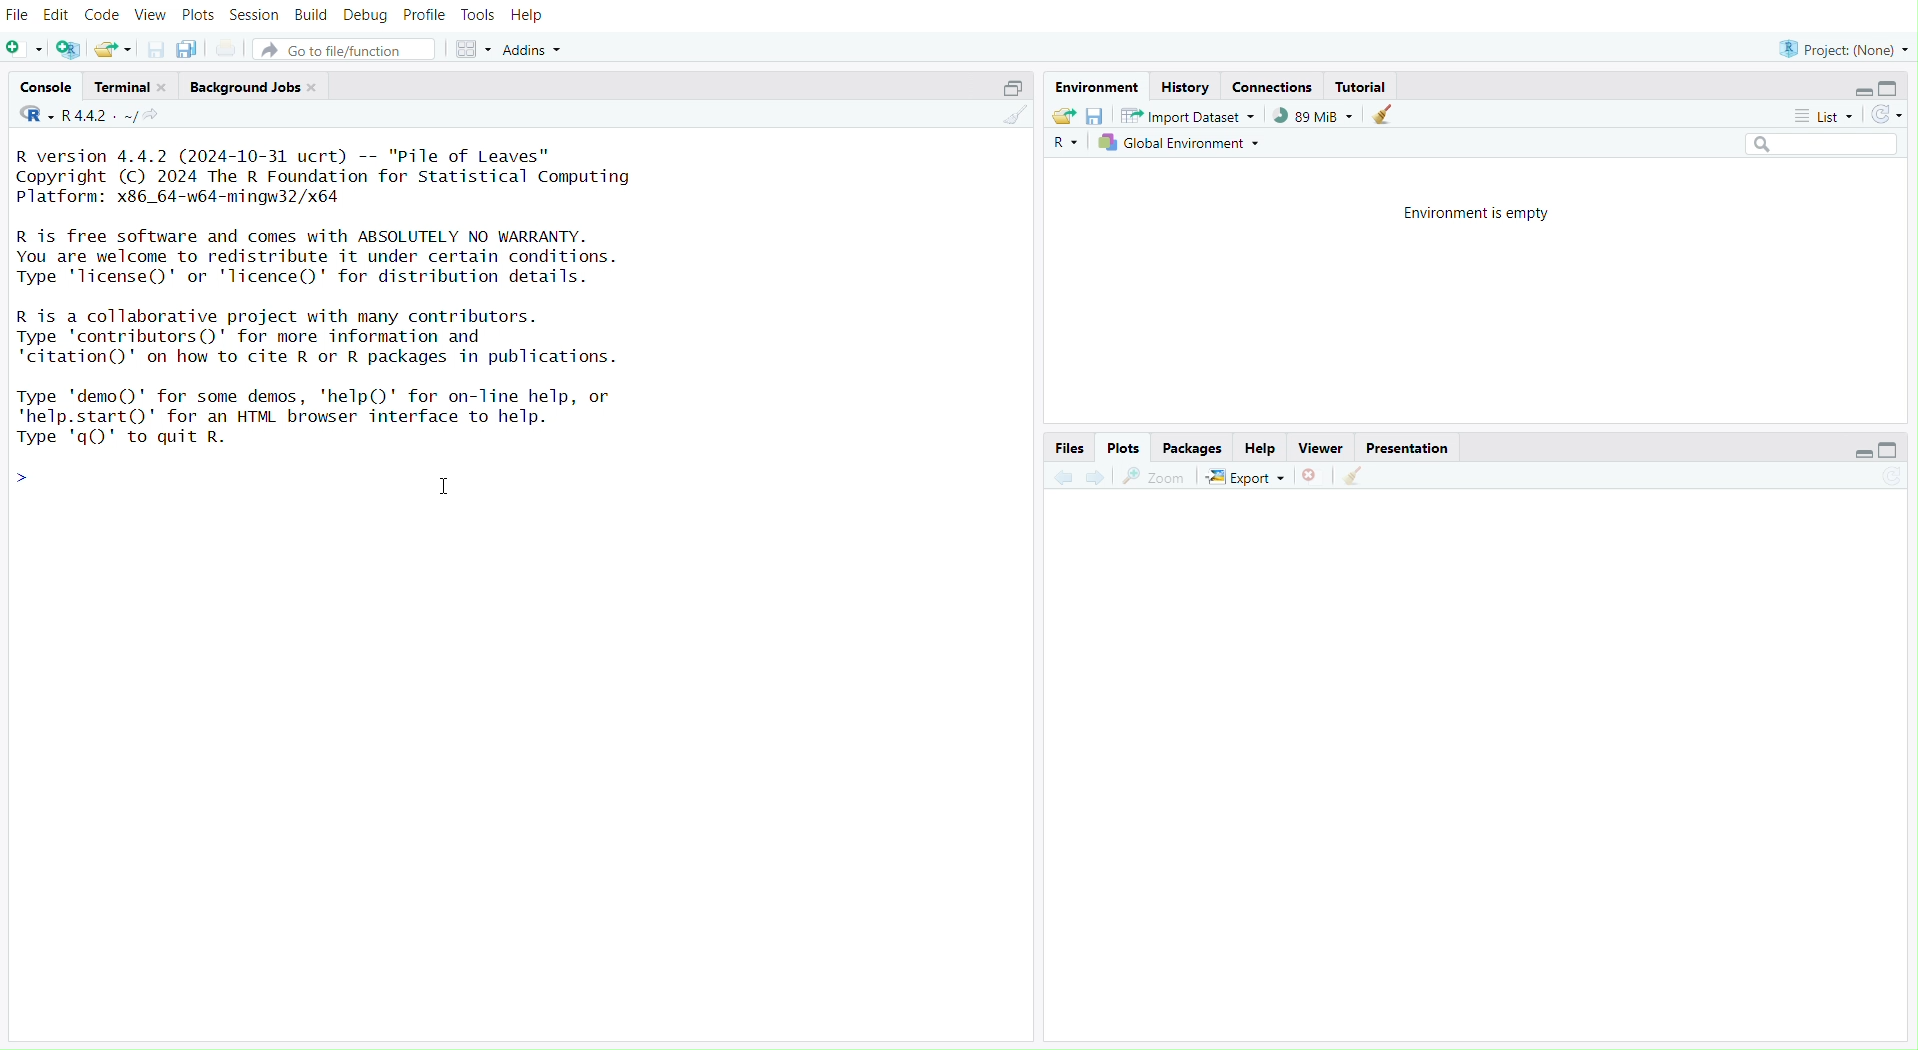 This screenshot has height=1050, width=1918. Describe the element at coordinates (47, 87) in the screenshot. I see `Console` at that location.